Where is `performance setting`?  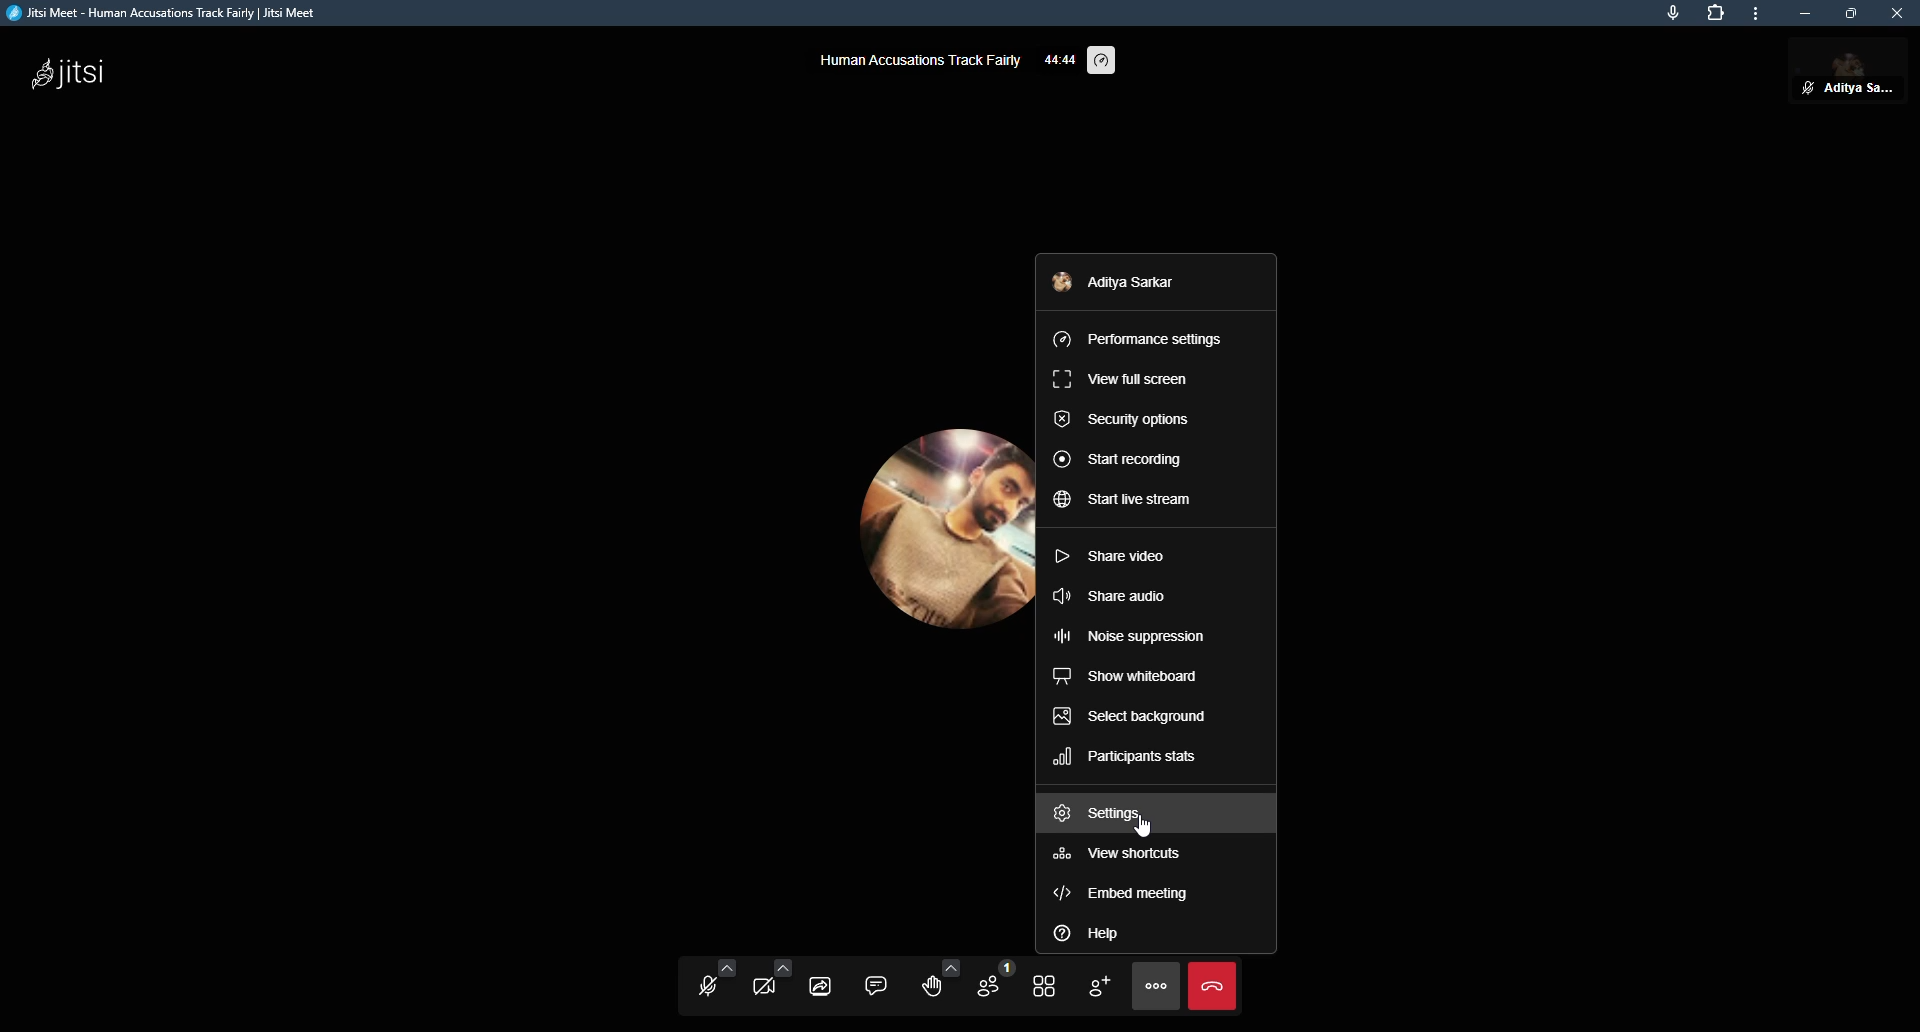
performance setting is located at coordinates (1106, 61).